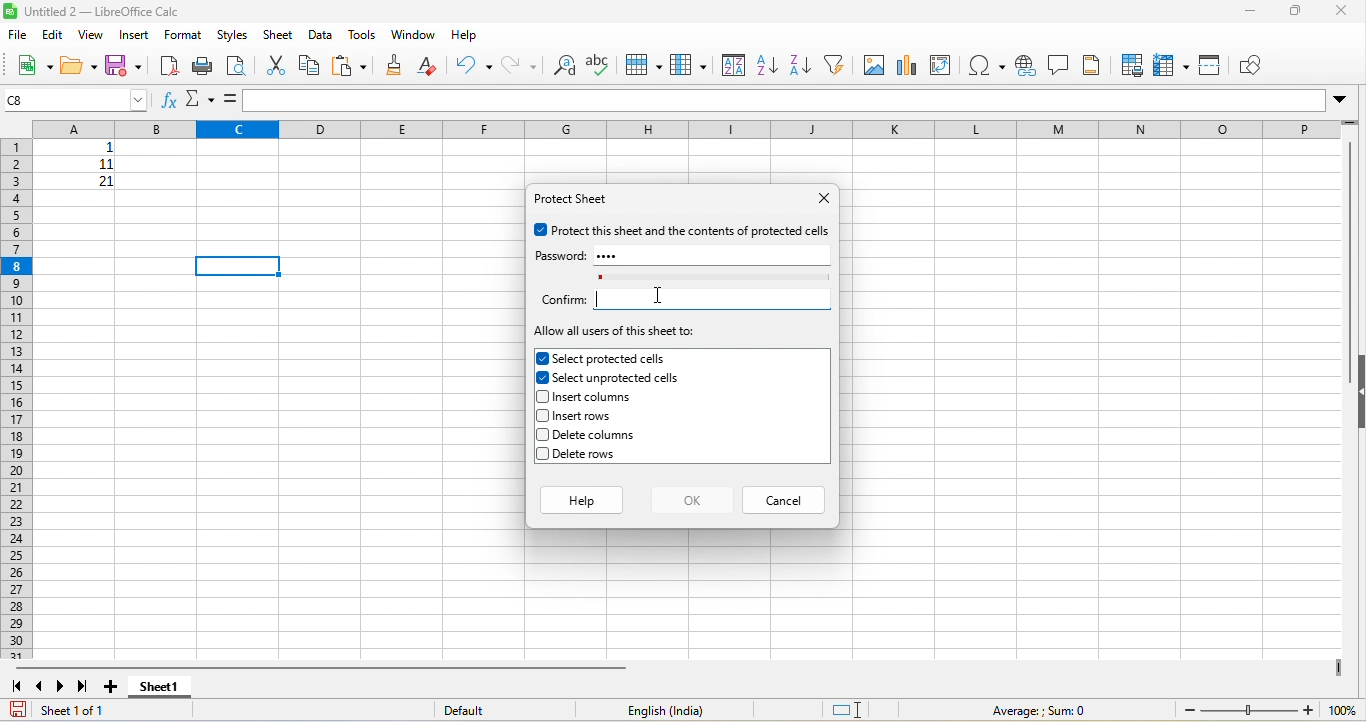 The height and width of the screenshot is (722, 1366). I want to click on save, so click(124, 66).